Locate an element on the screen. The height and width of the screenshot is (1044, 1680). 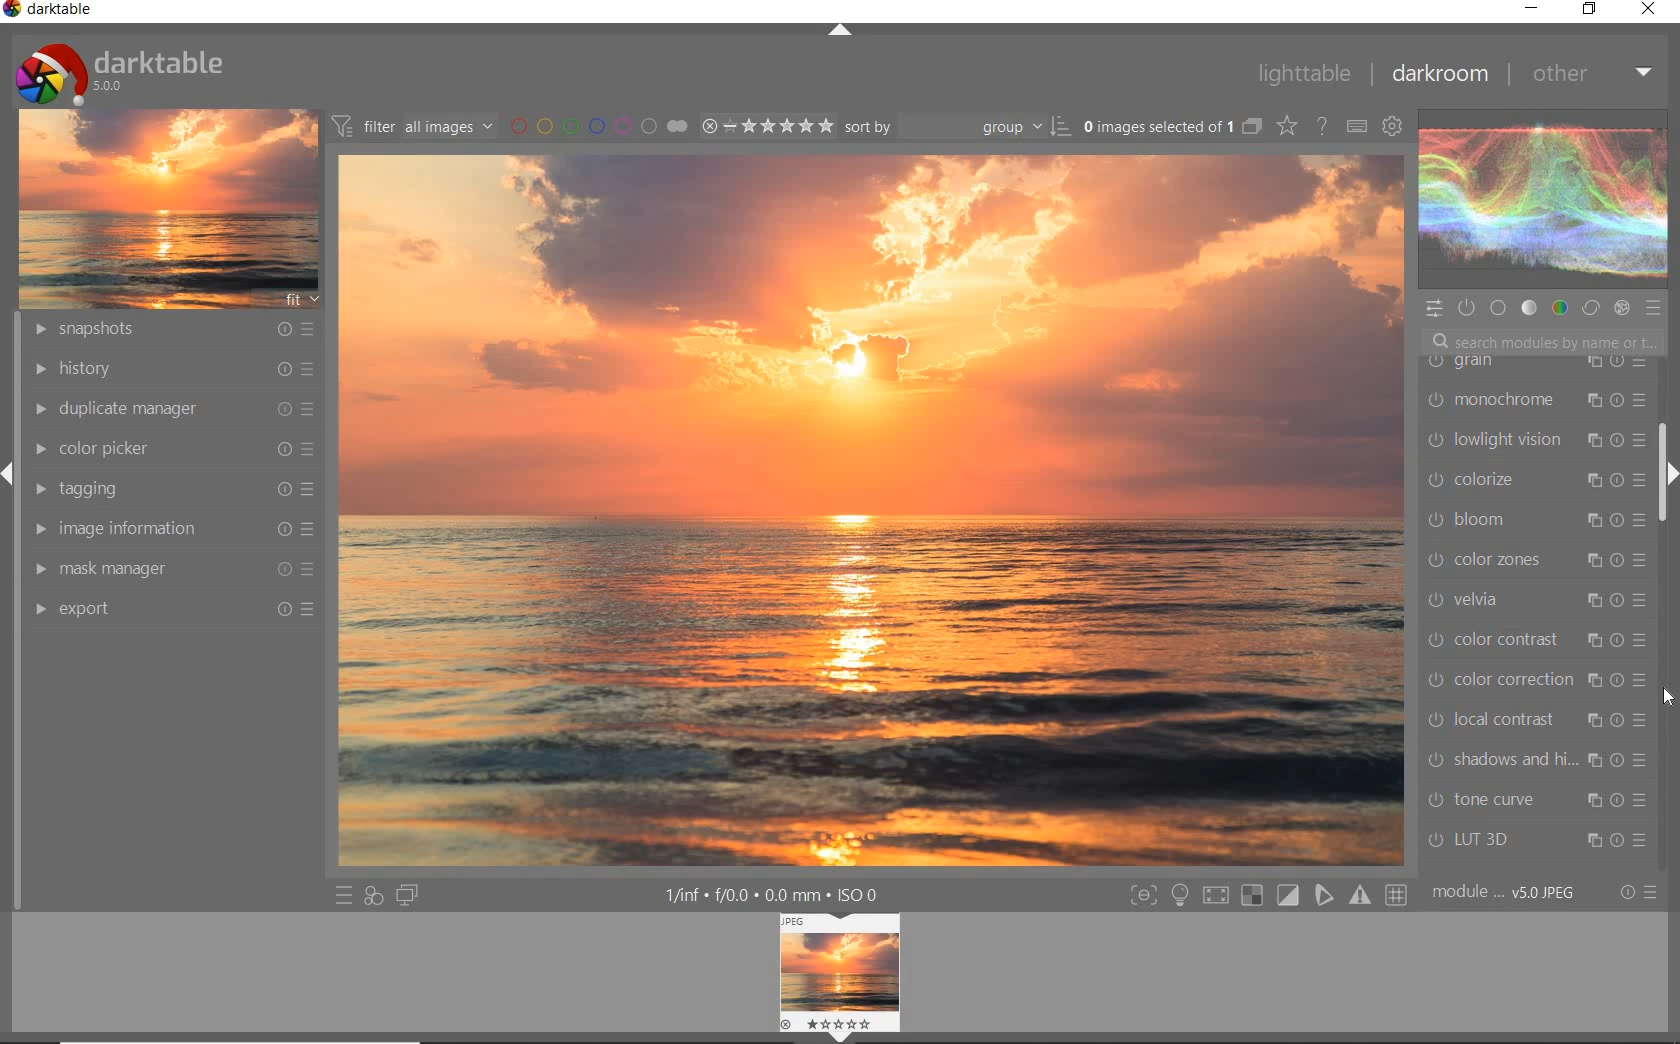
close is located at coordinates (1652, 11).